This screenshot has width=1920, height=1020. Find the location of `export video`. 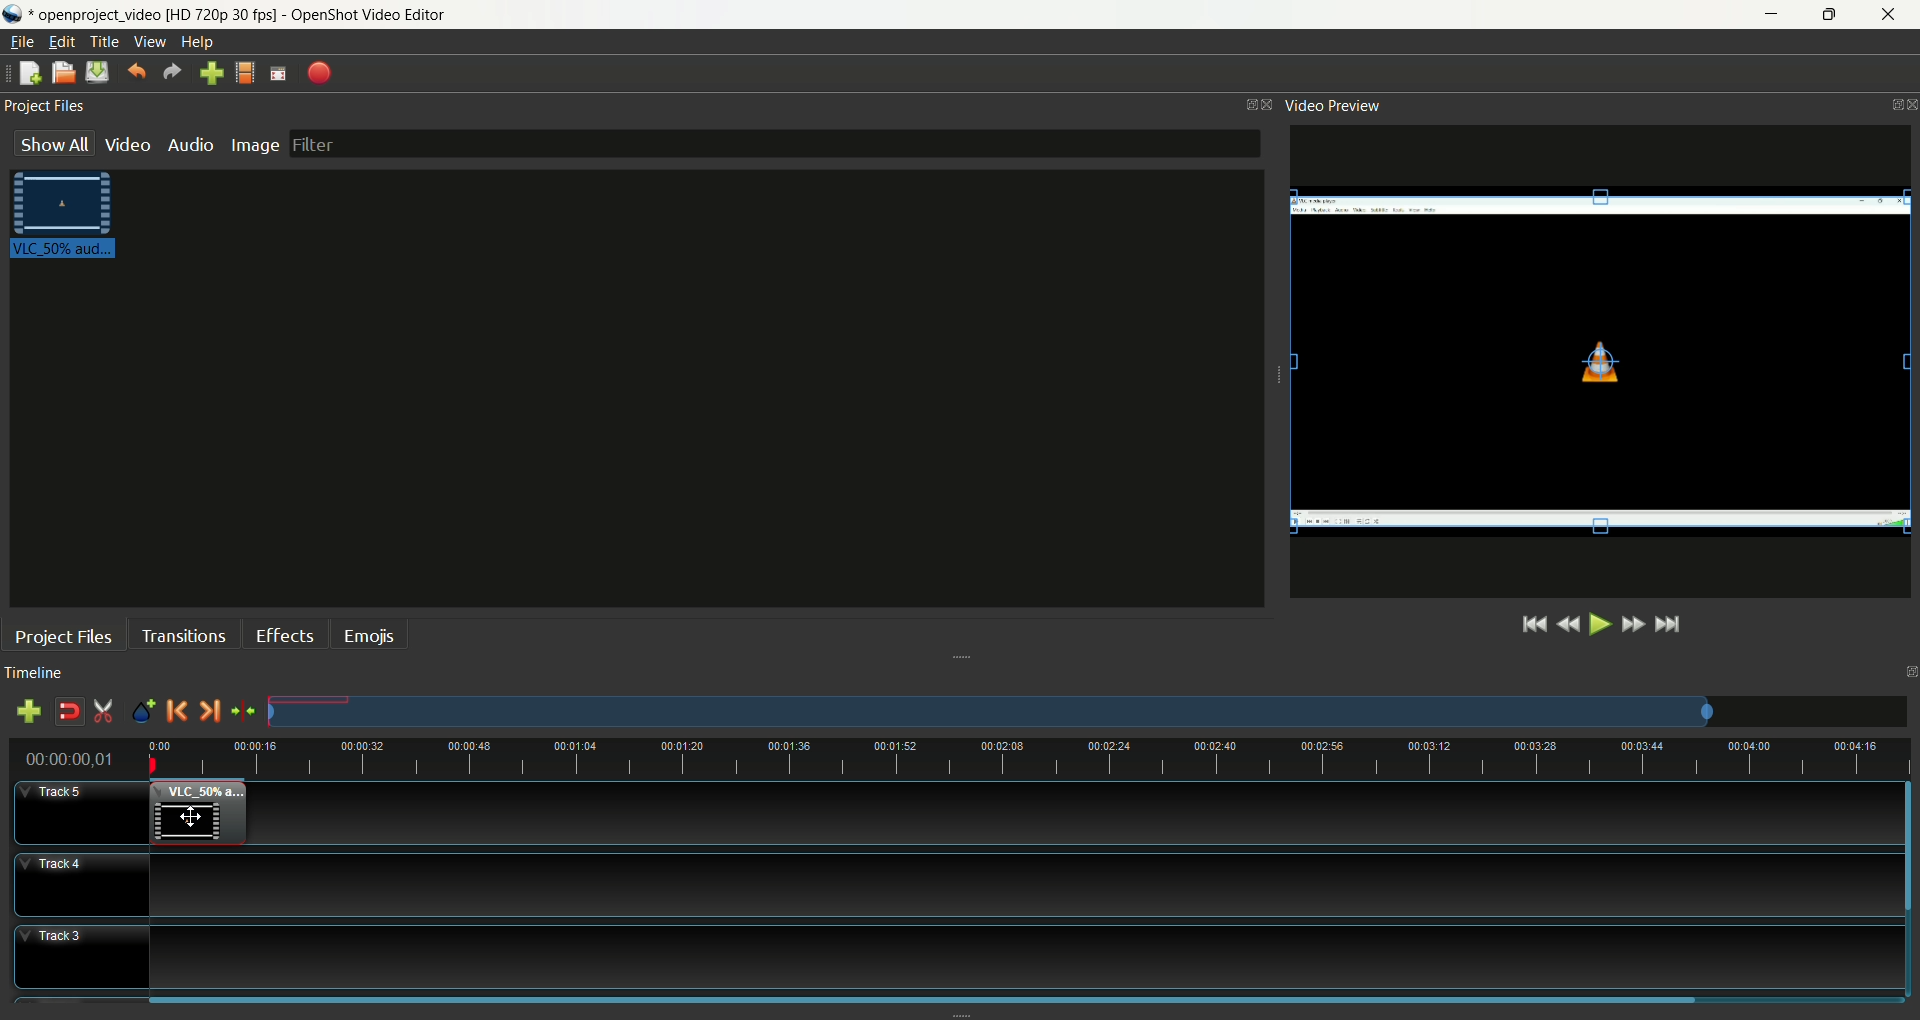

export video is located at coordinates (320, 73).